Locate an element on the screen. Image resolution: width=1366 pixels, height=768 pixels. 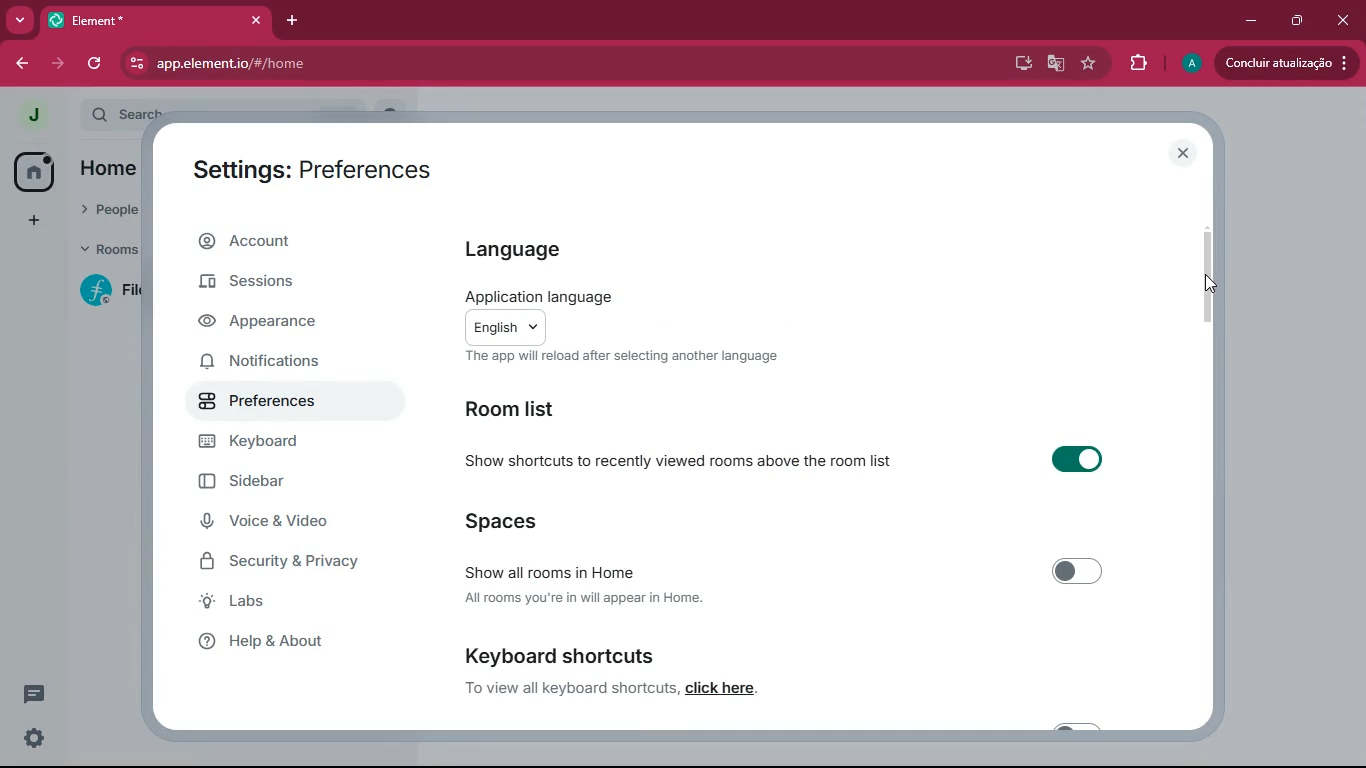
sessions is located at coordinates (273, 287).